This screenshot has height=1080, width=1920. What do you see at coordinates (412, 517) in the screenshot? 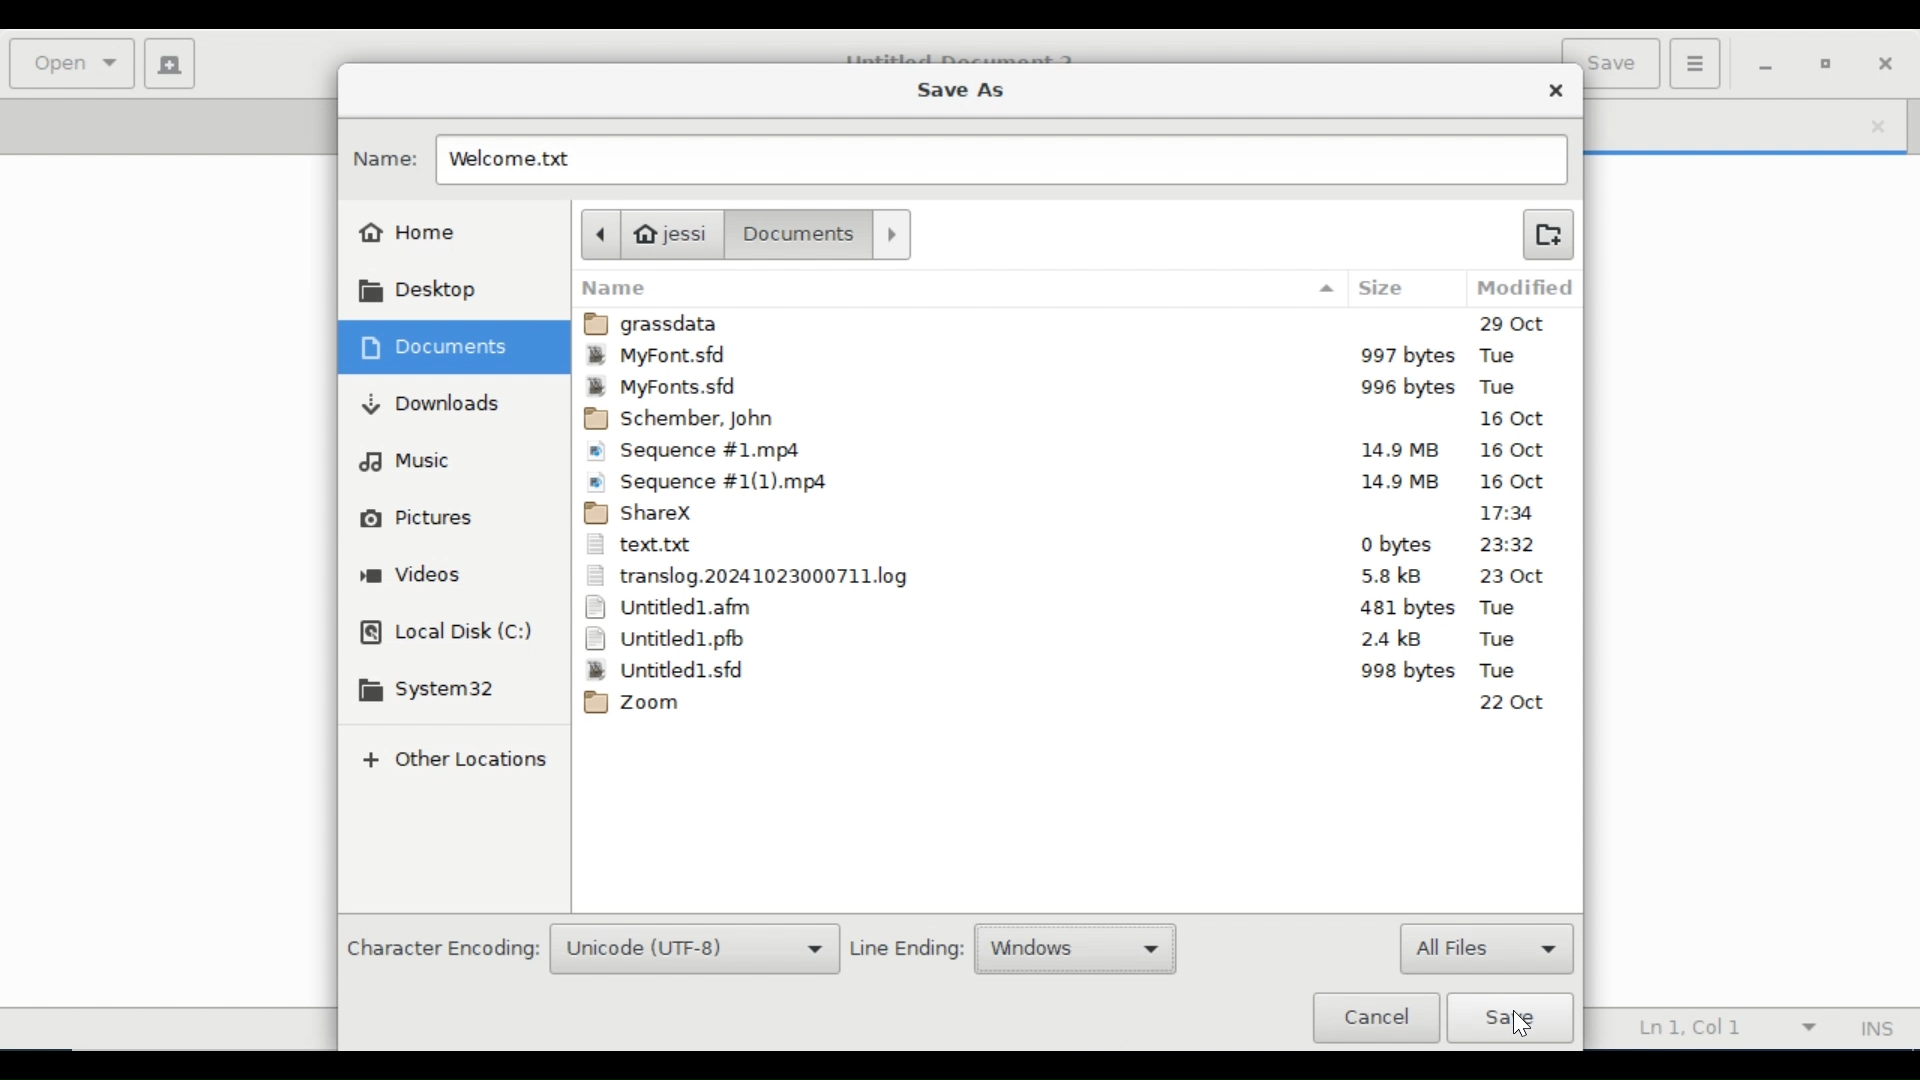
I see `Pictures` at bounding box center [412, 517].